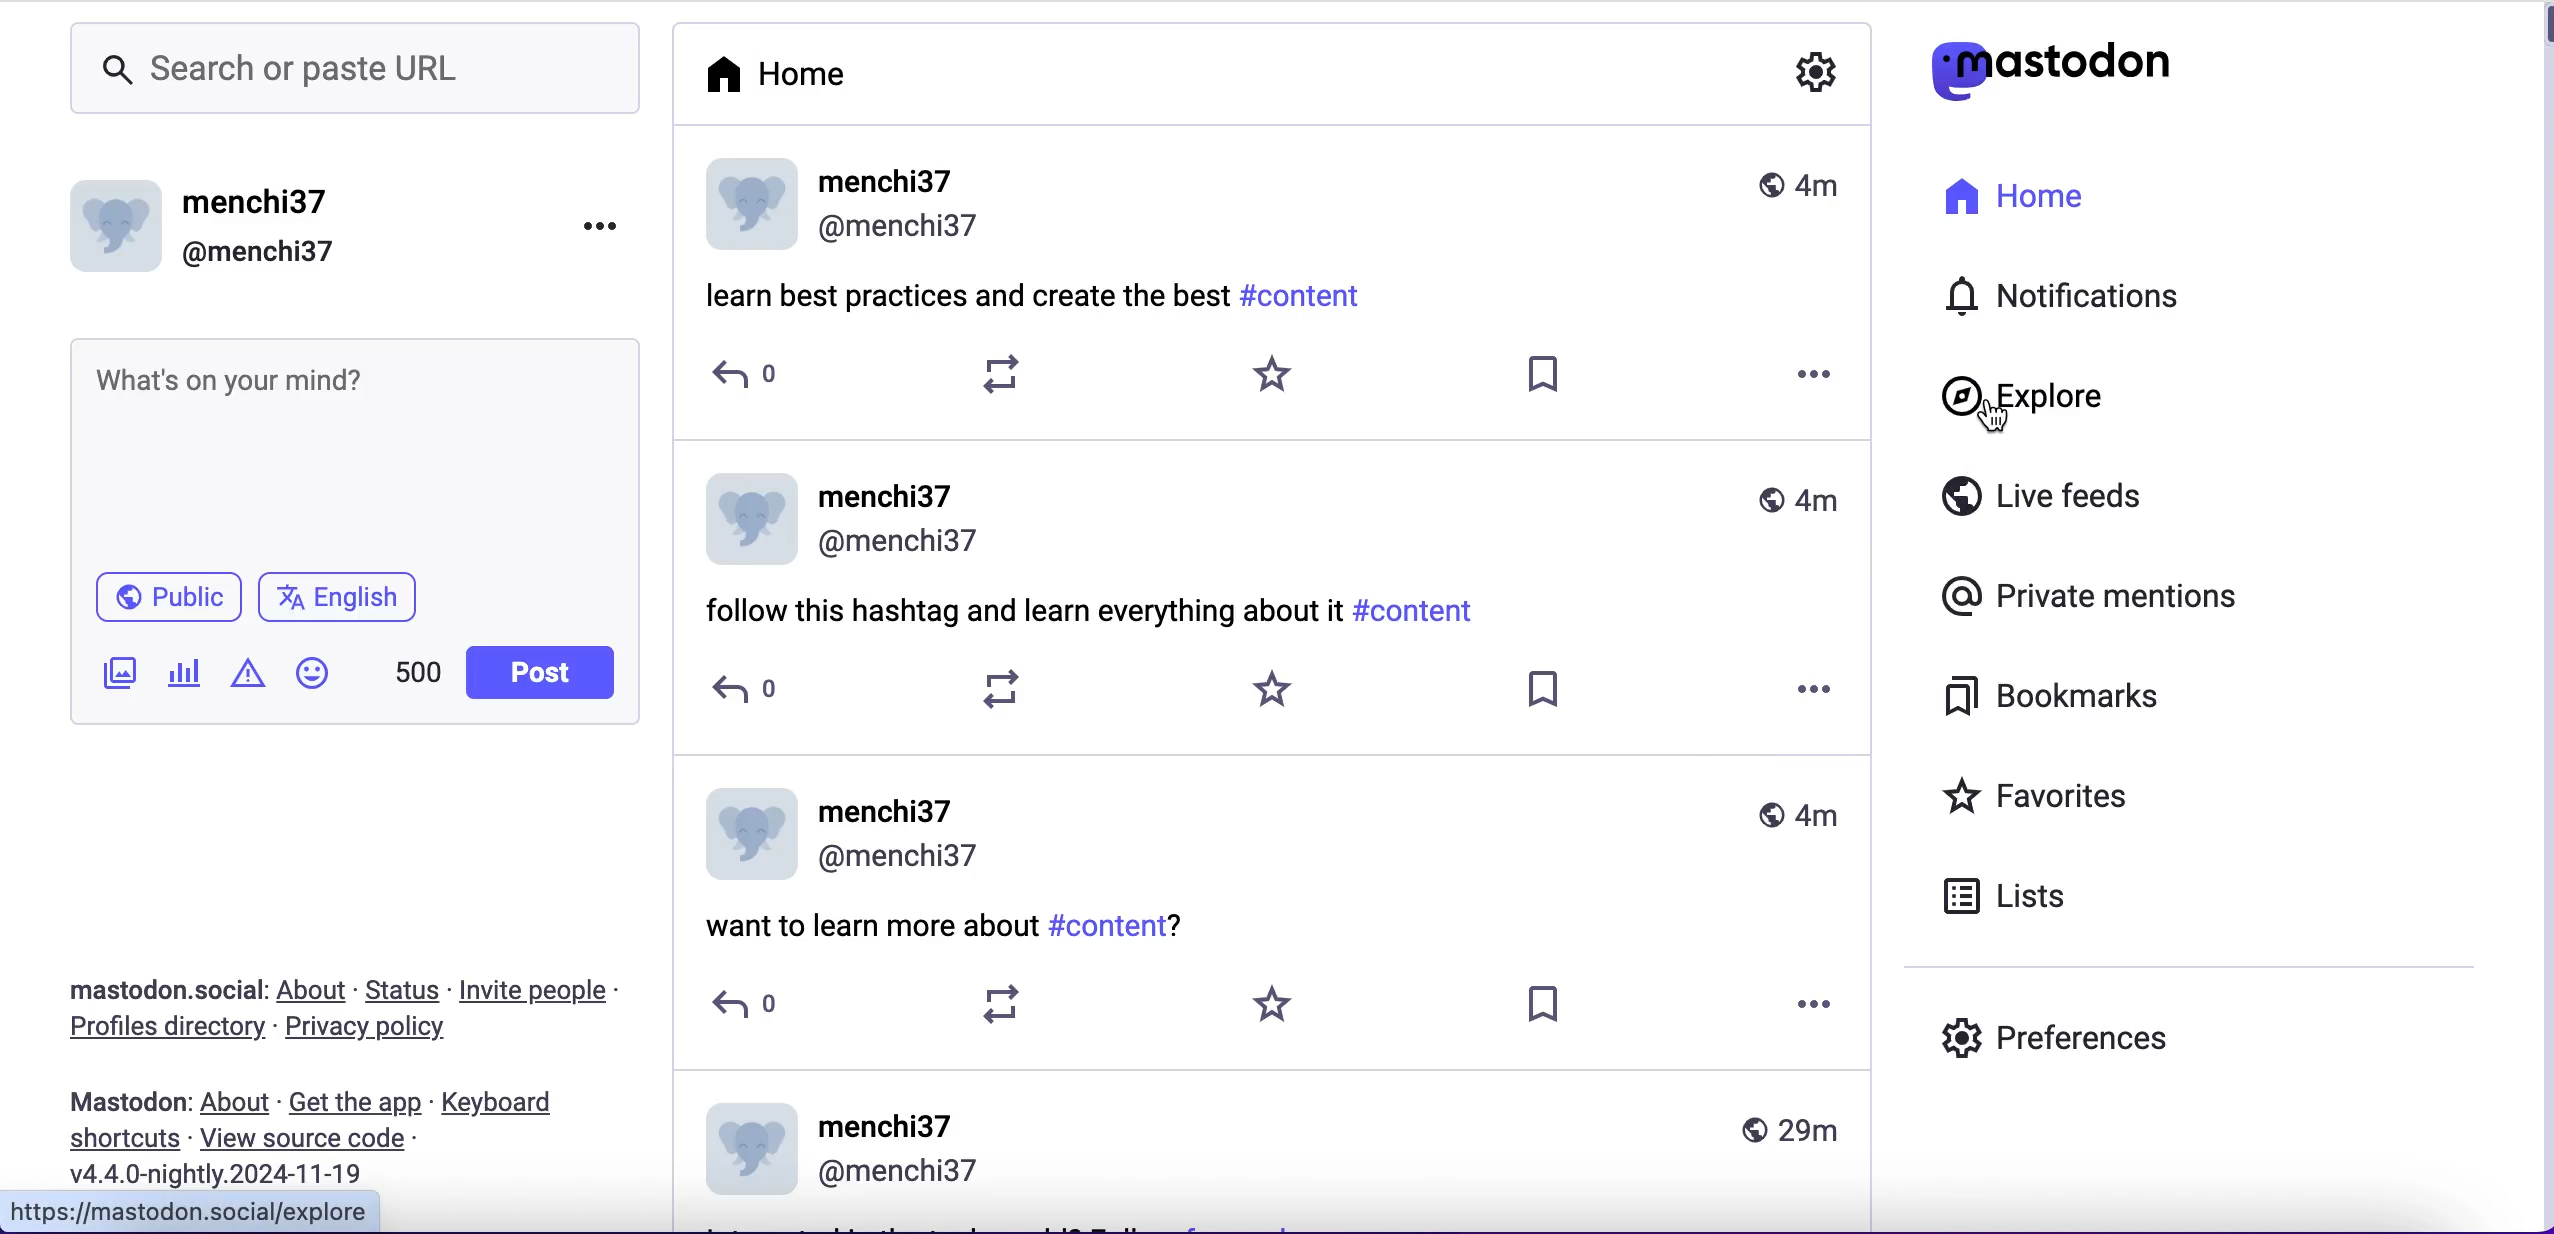 The height and width of the screenshot is (1234, 2554). I want to click on mastodon.social, so click(164, 991).